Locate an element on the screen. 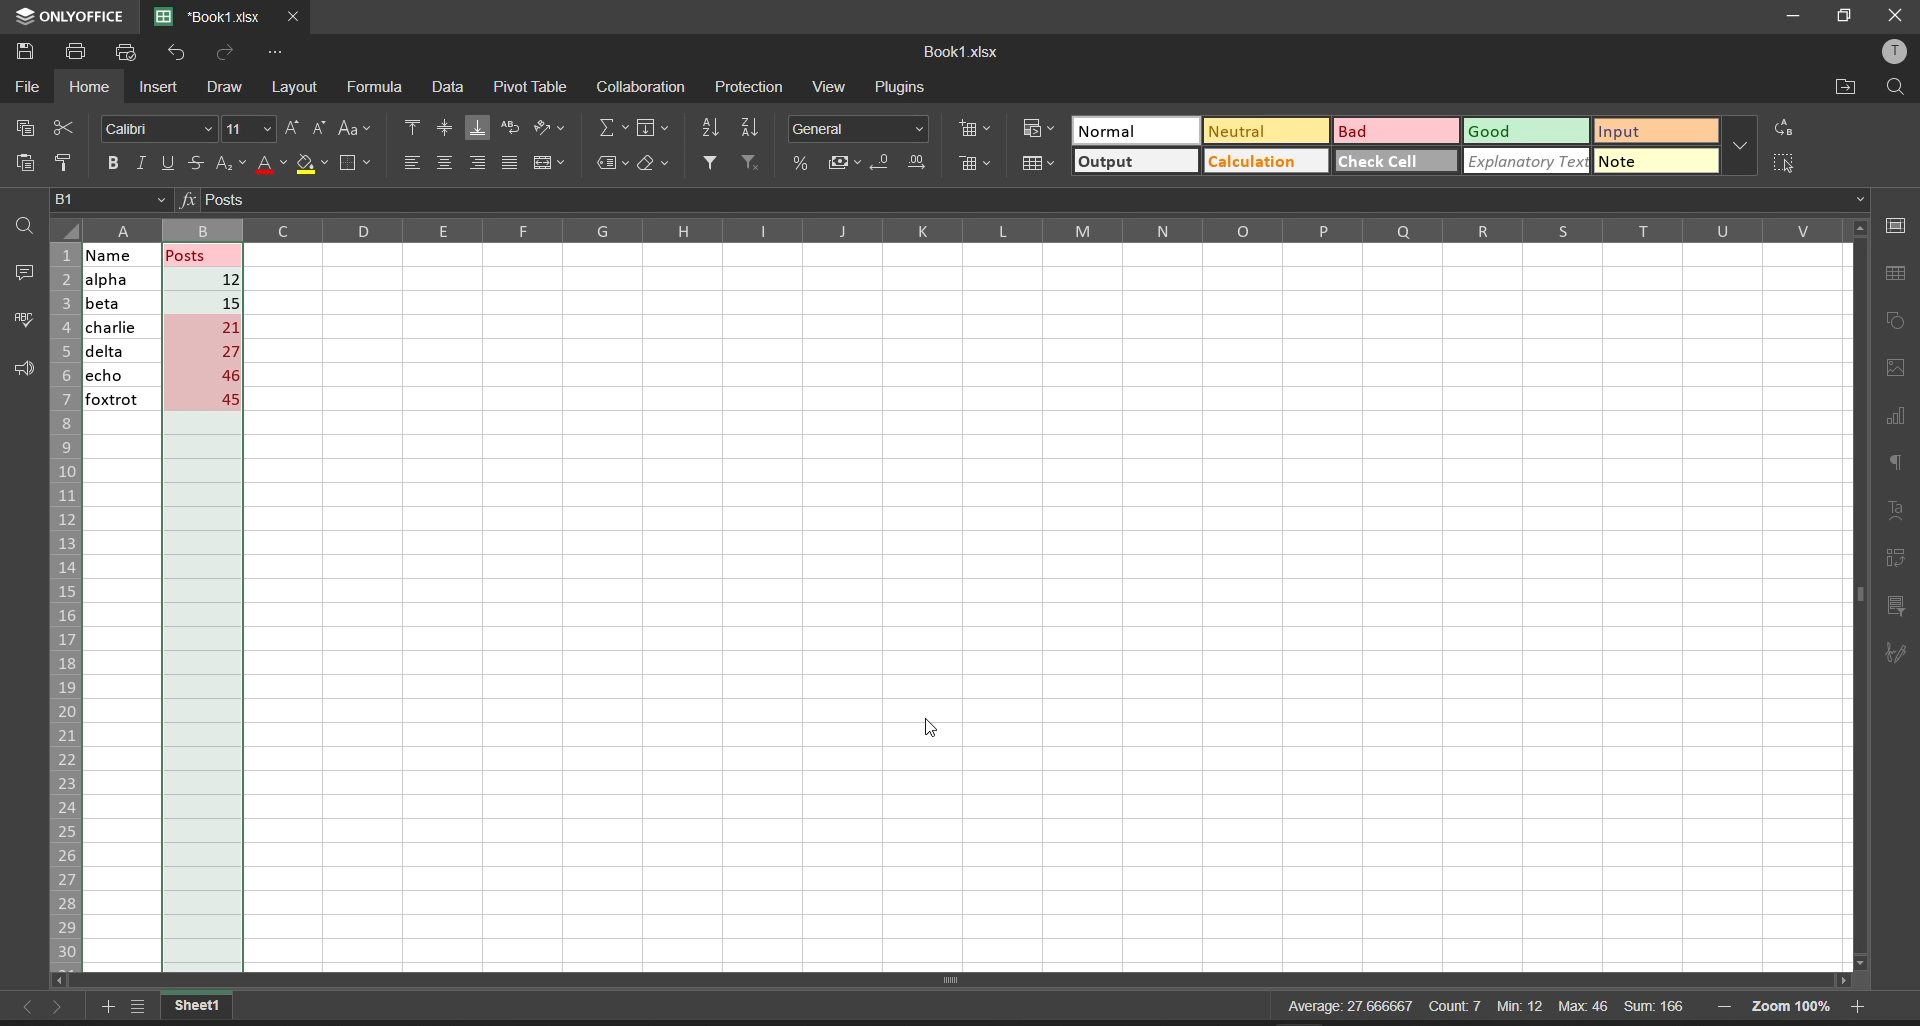  percent style is located at coordinates (800, 165).